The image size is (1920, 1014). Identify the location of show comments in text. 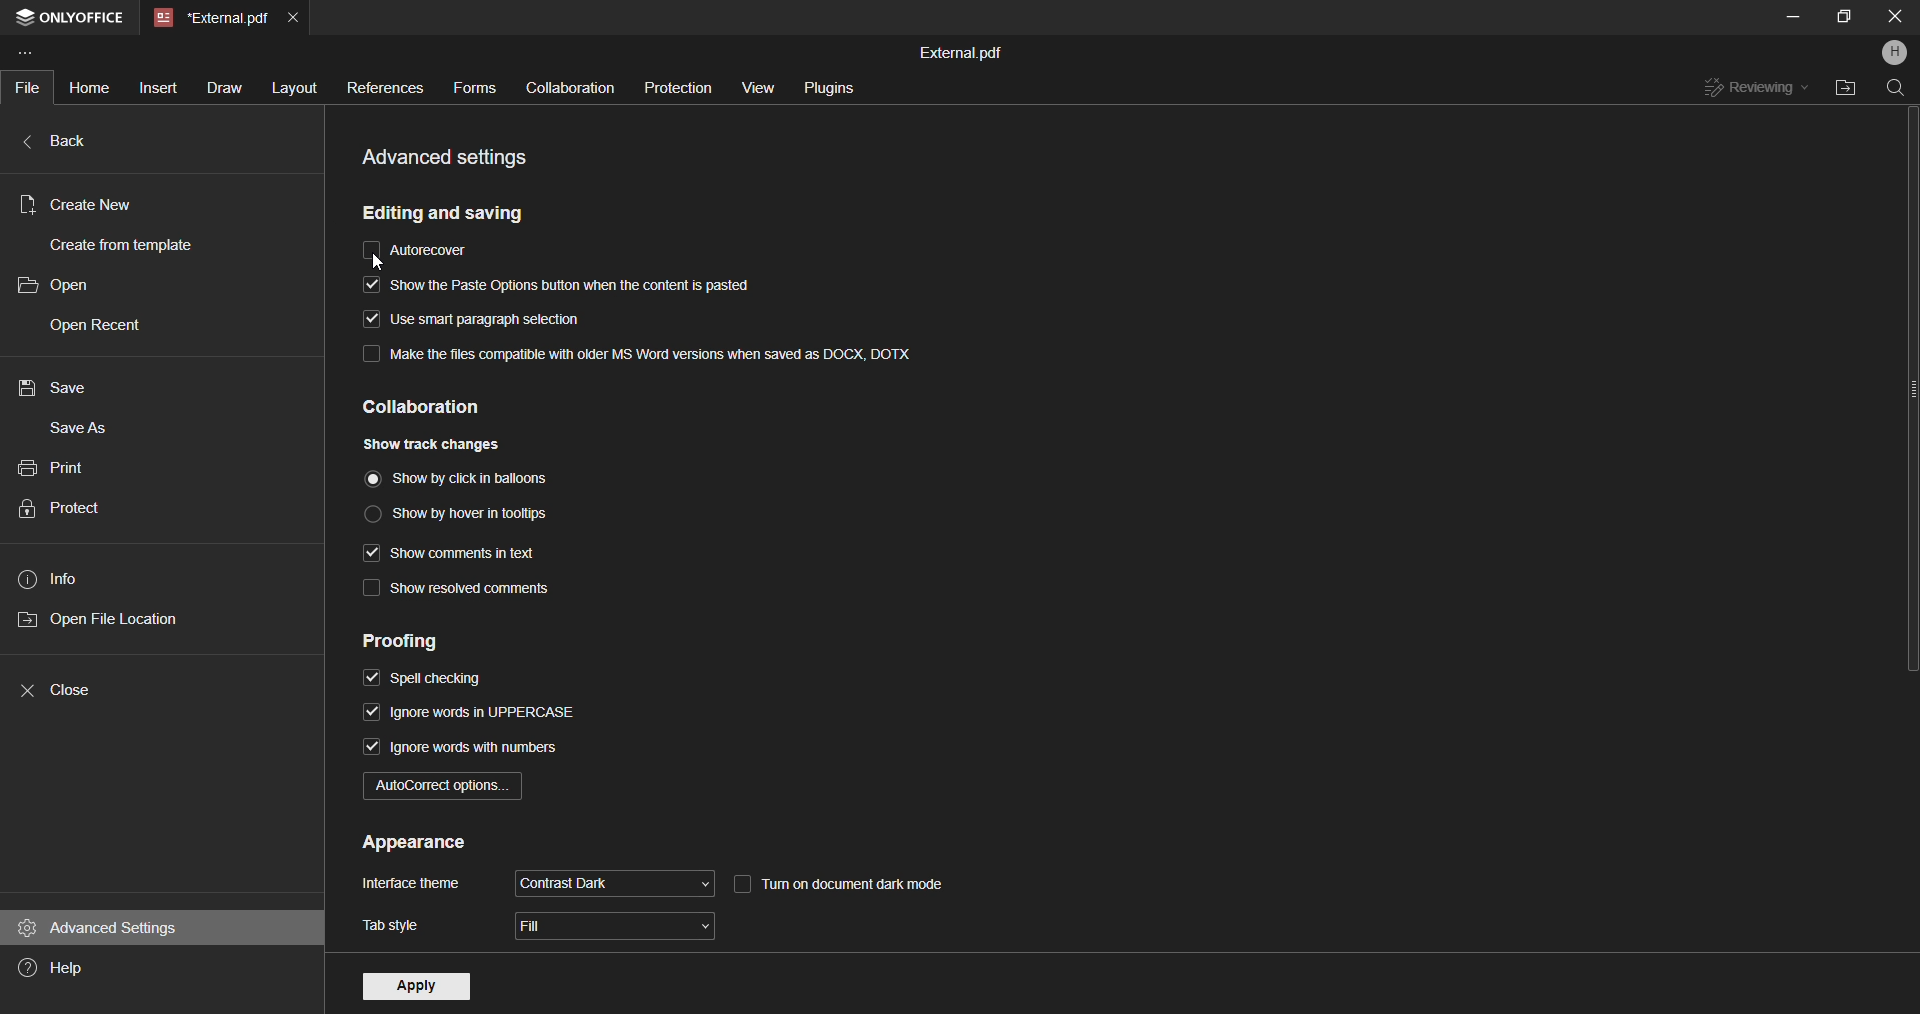
(455, 553).